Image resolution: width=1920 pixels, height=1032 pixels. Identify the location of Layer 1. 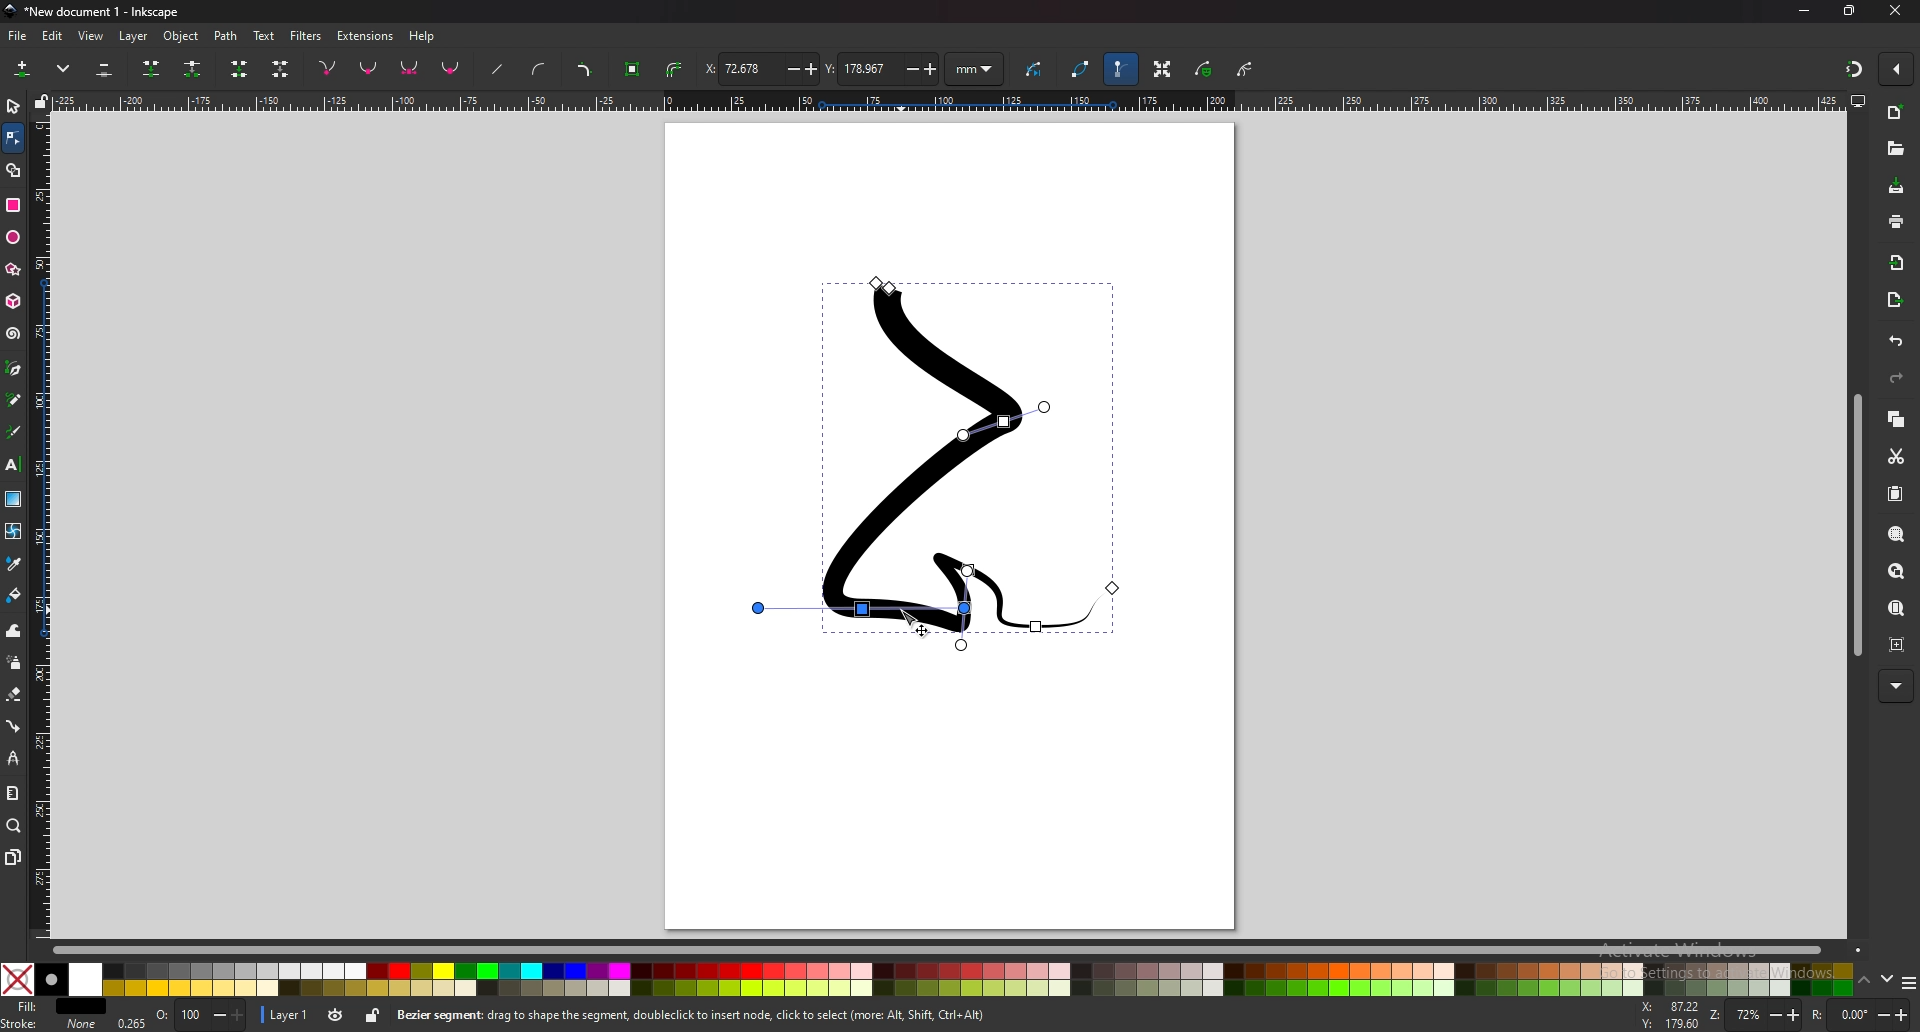
(303, 1017).